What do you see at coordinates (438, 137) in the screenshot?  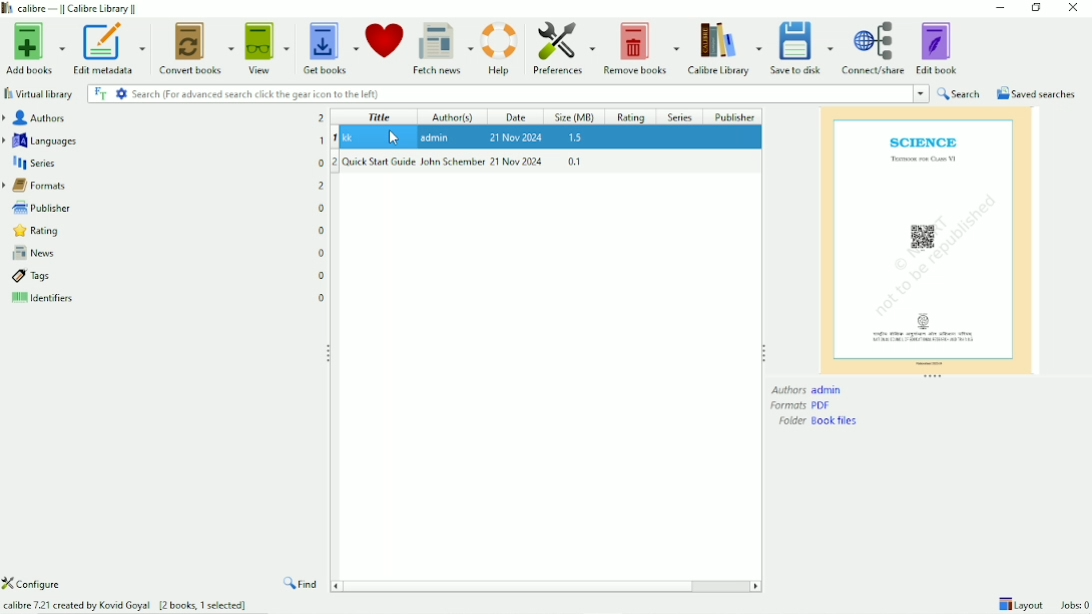 I see `admin` at bounding box center [438, 137].